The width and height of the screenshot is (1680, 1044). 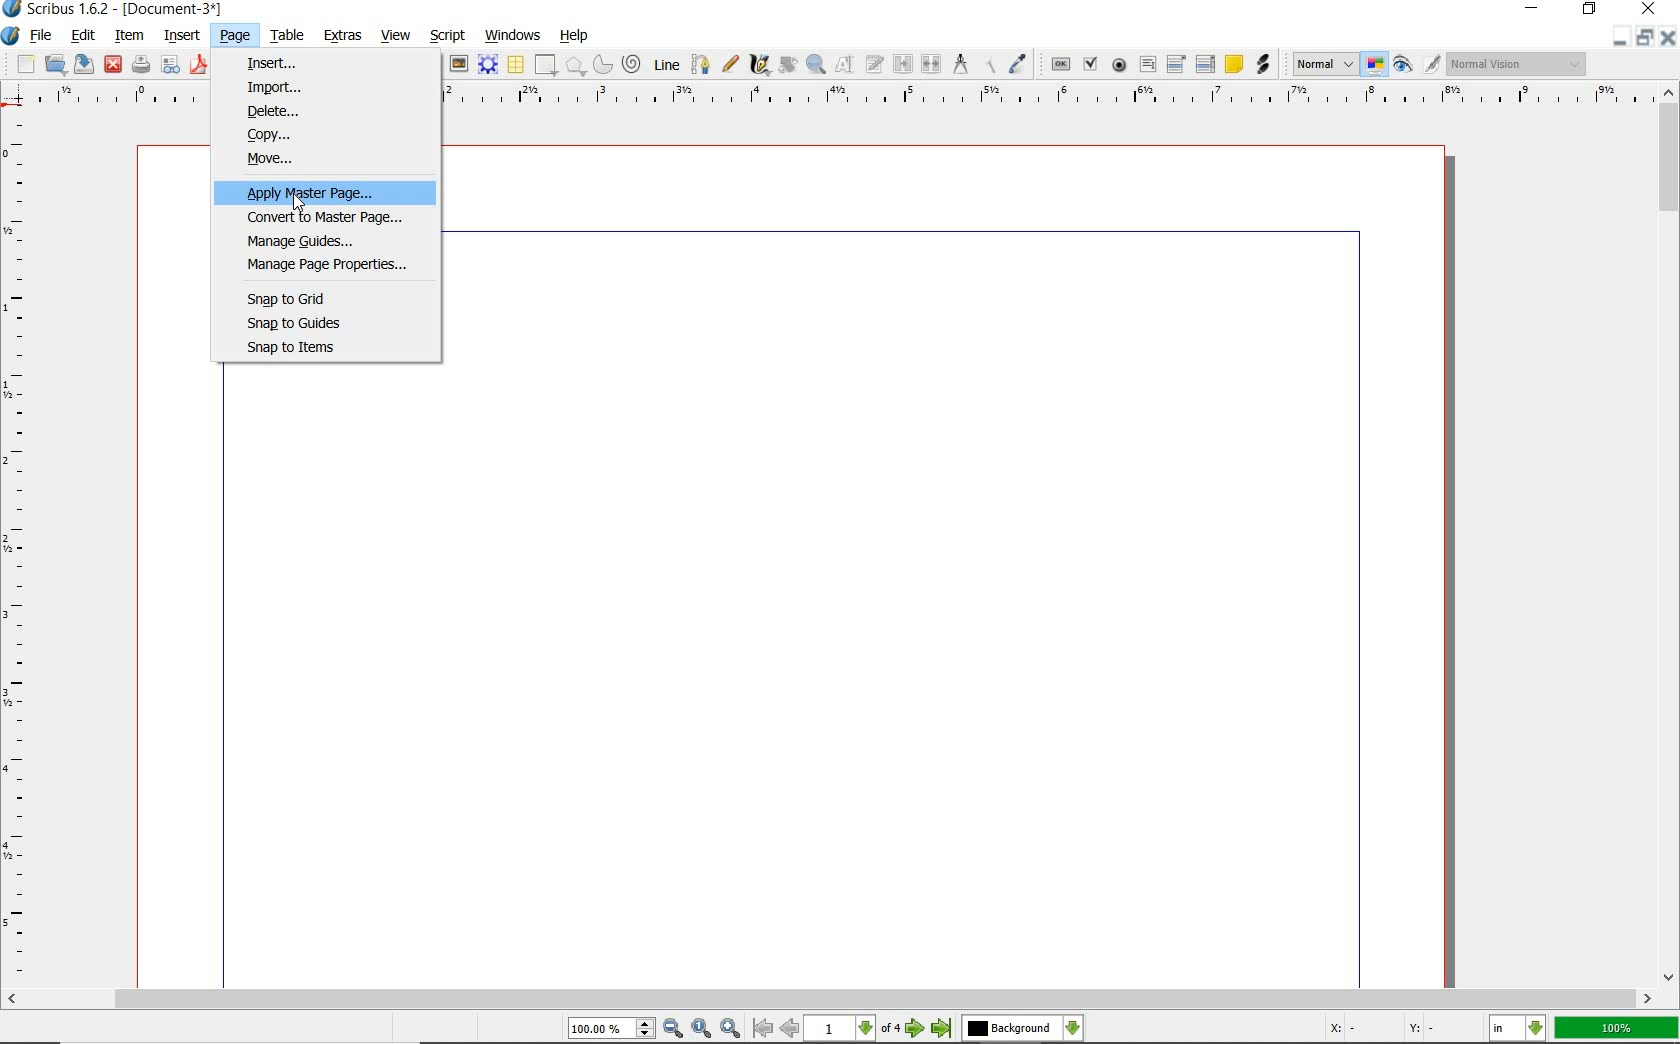 What do you see at coordinates (1670, 535) in the screenshot?
I see `scrollbar` at bounding box center [1670, 535].